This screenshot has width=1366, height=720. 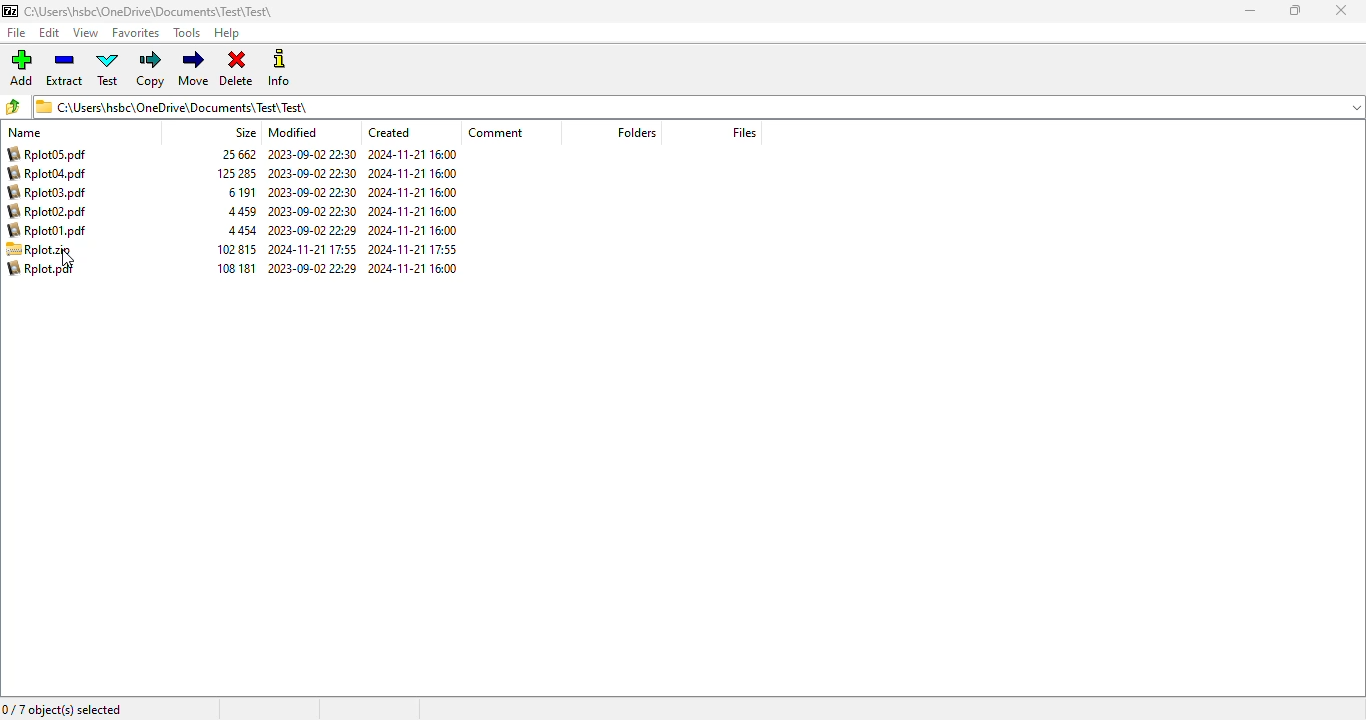 What do you see at coordinates (50, 192) in the screenshot?
I see `Rplot03.pdf` at bounding box center [50, 192].